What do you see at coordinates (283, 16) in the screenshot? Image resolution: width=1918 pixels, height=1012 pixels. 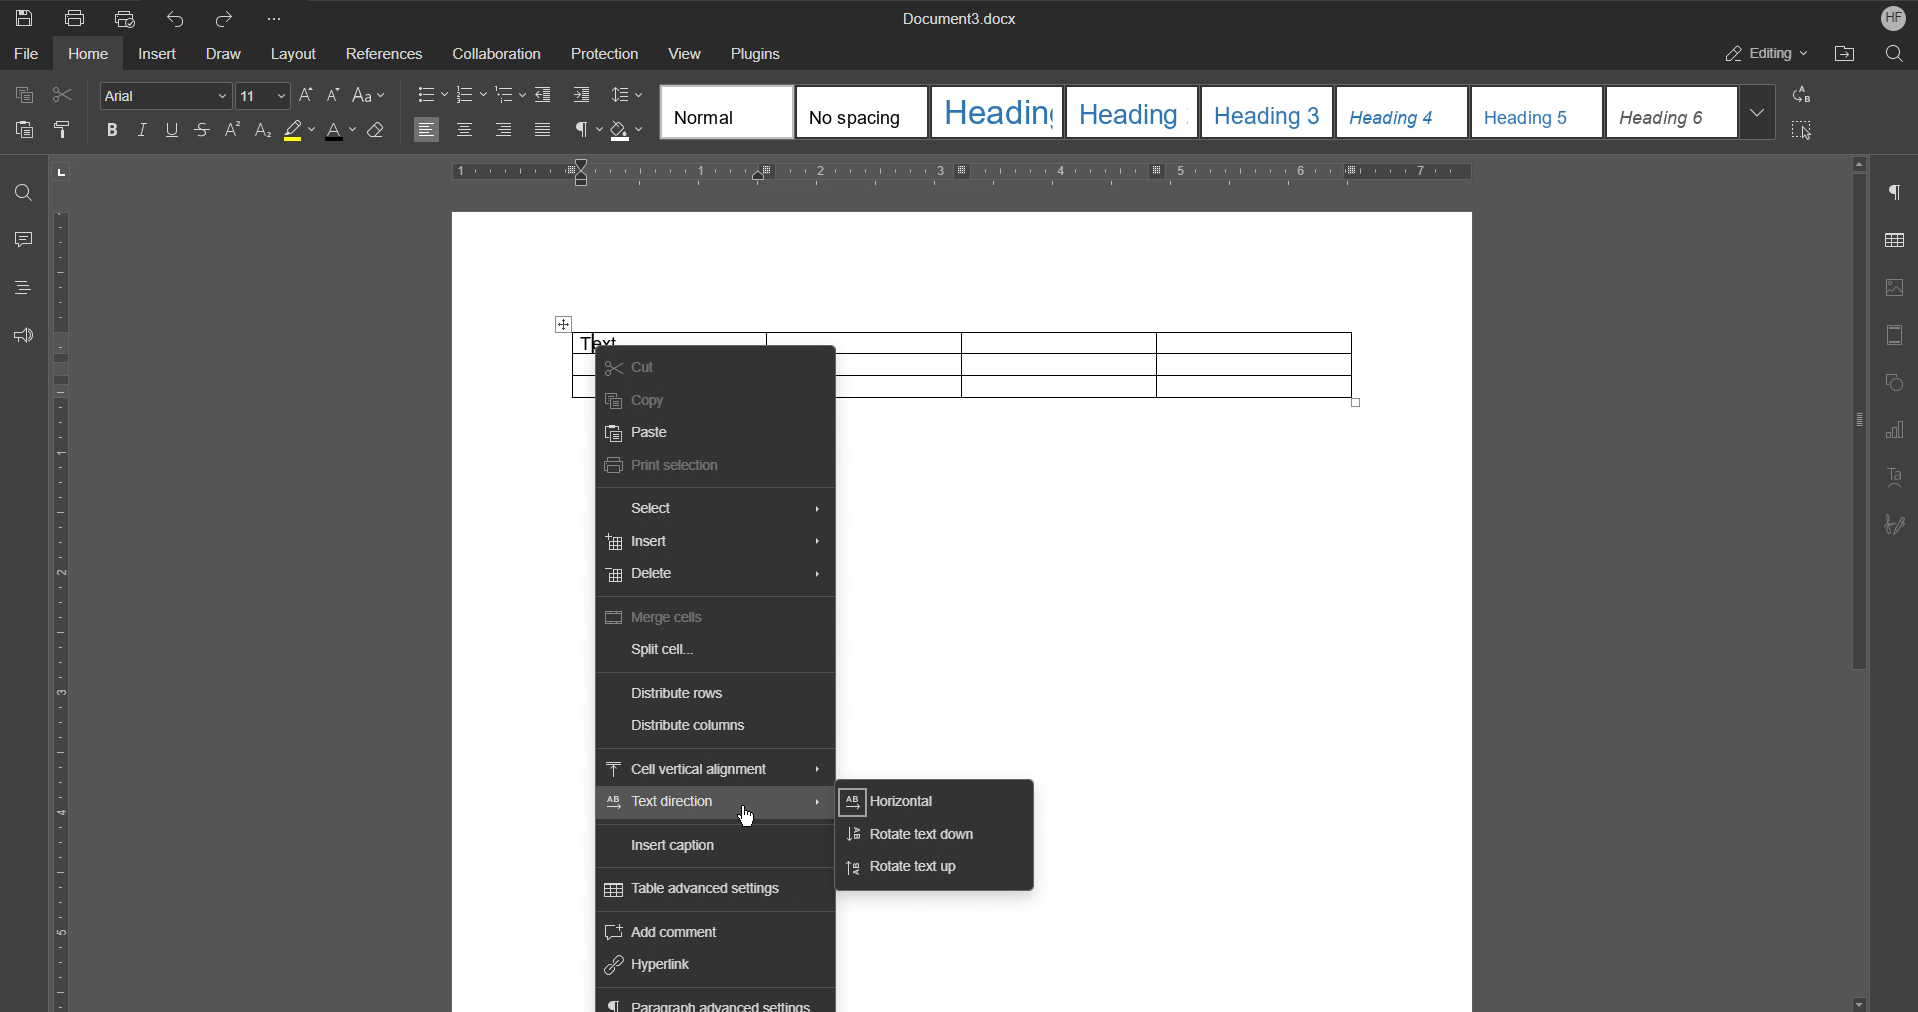 I see `More` at bounding box center [283, 16].